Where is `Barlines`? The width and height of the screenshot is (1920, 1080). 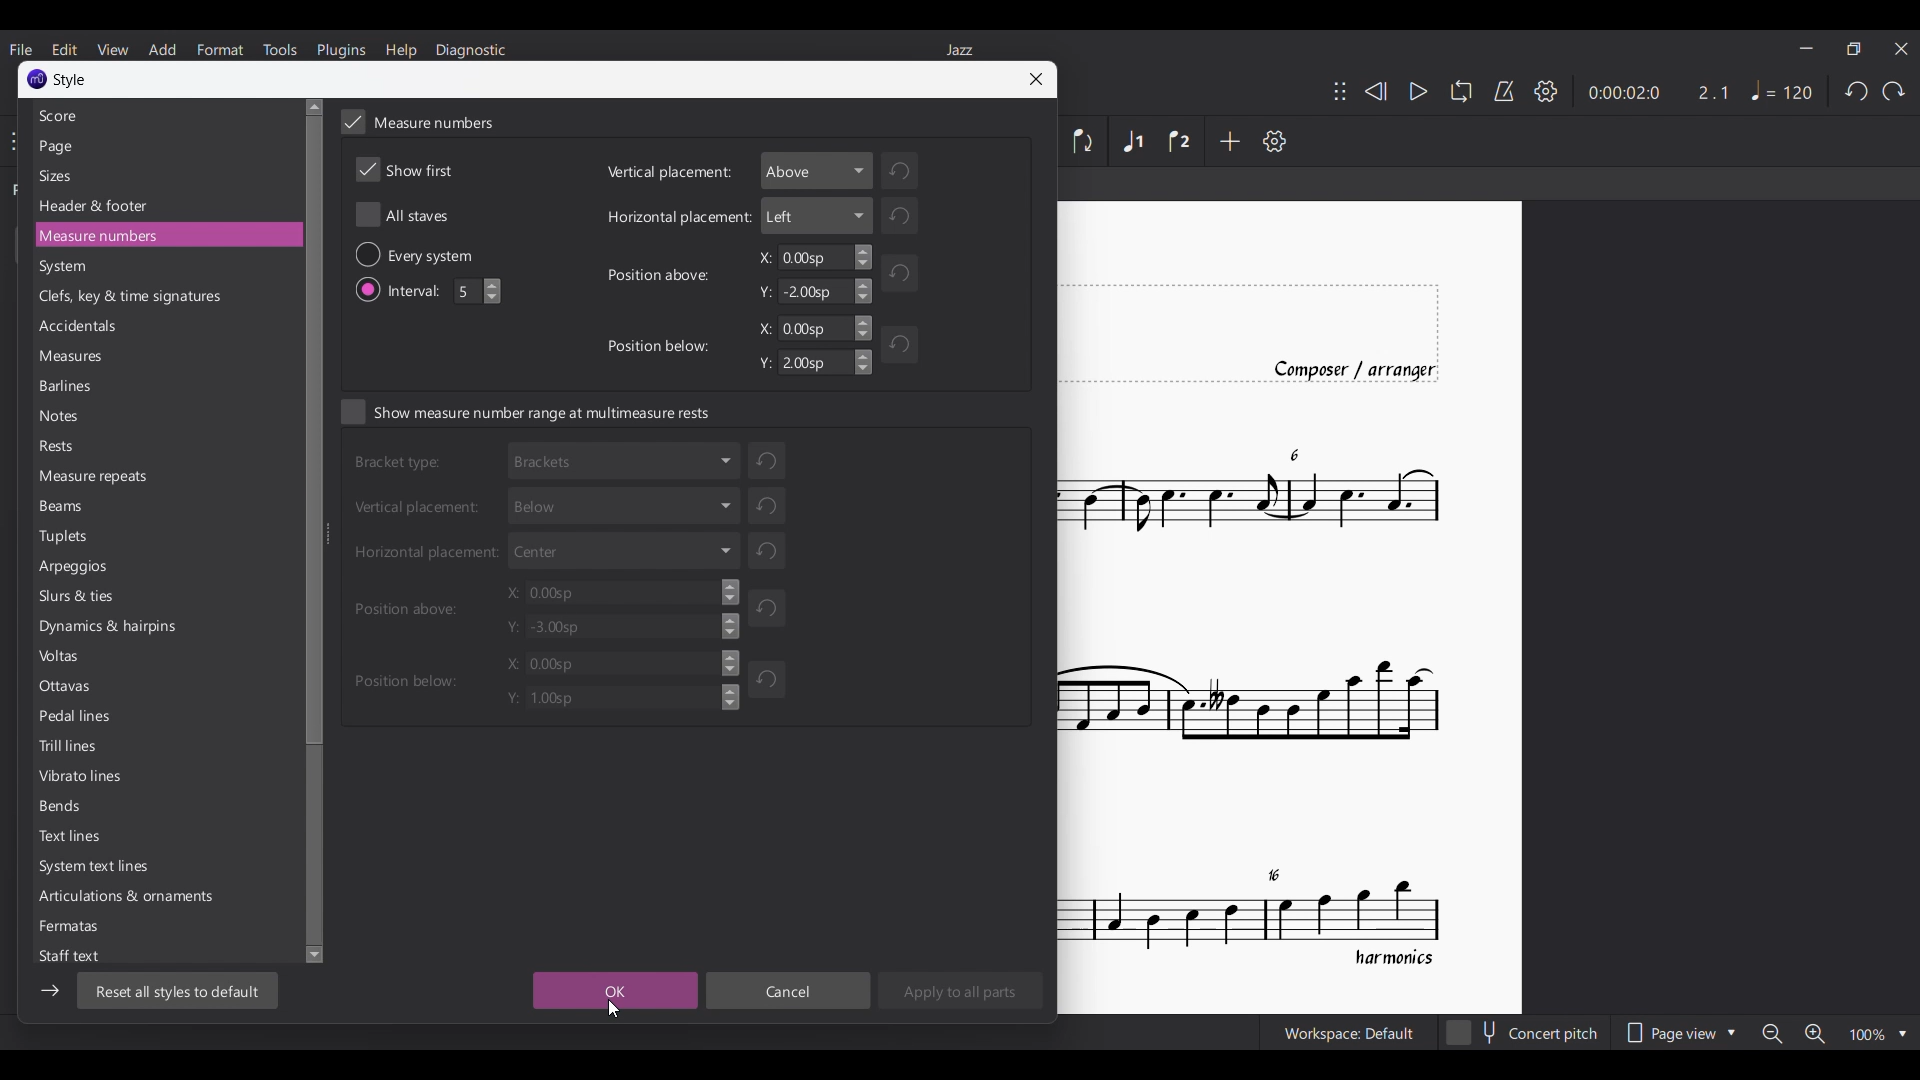 Barlines is located at coordinates (70, 389).